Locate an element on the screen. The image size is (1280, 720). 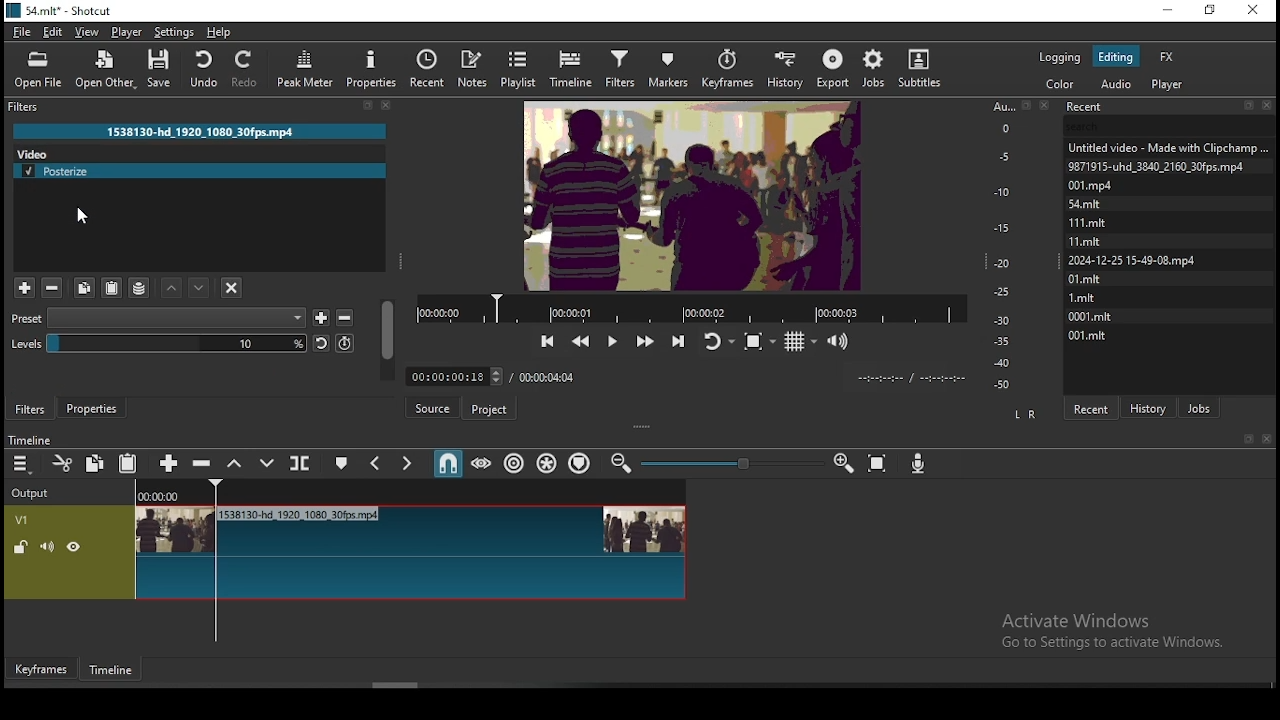
settings is located at coordinates (175, 32).